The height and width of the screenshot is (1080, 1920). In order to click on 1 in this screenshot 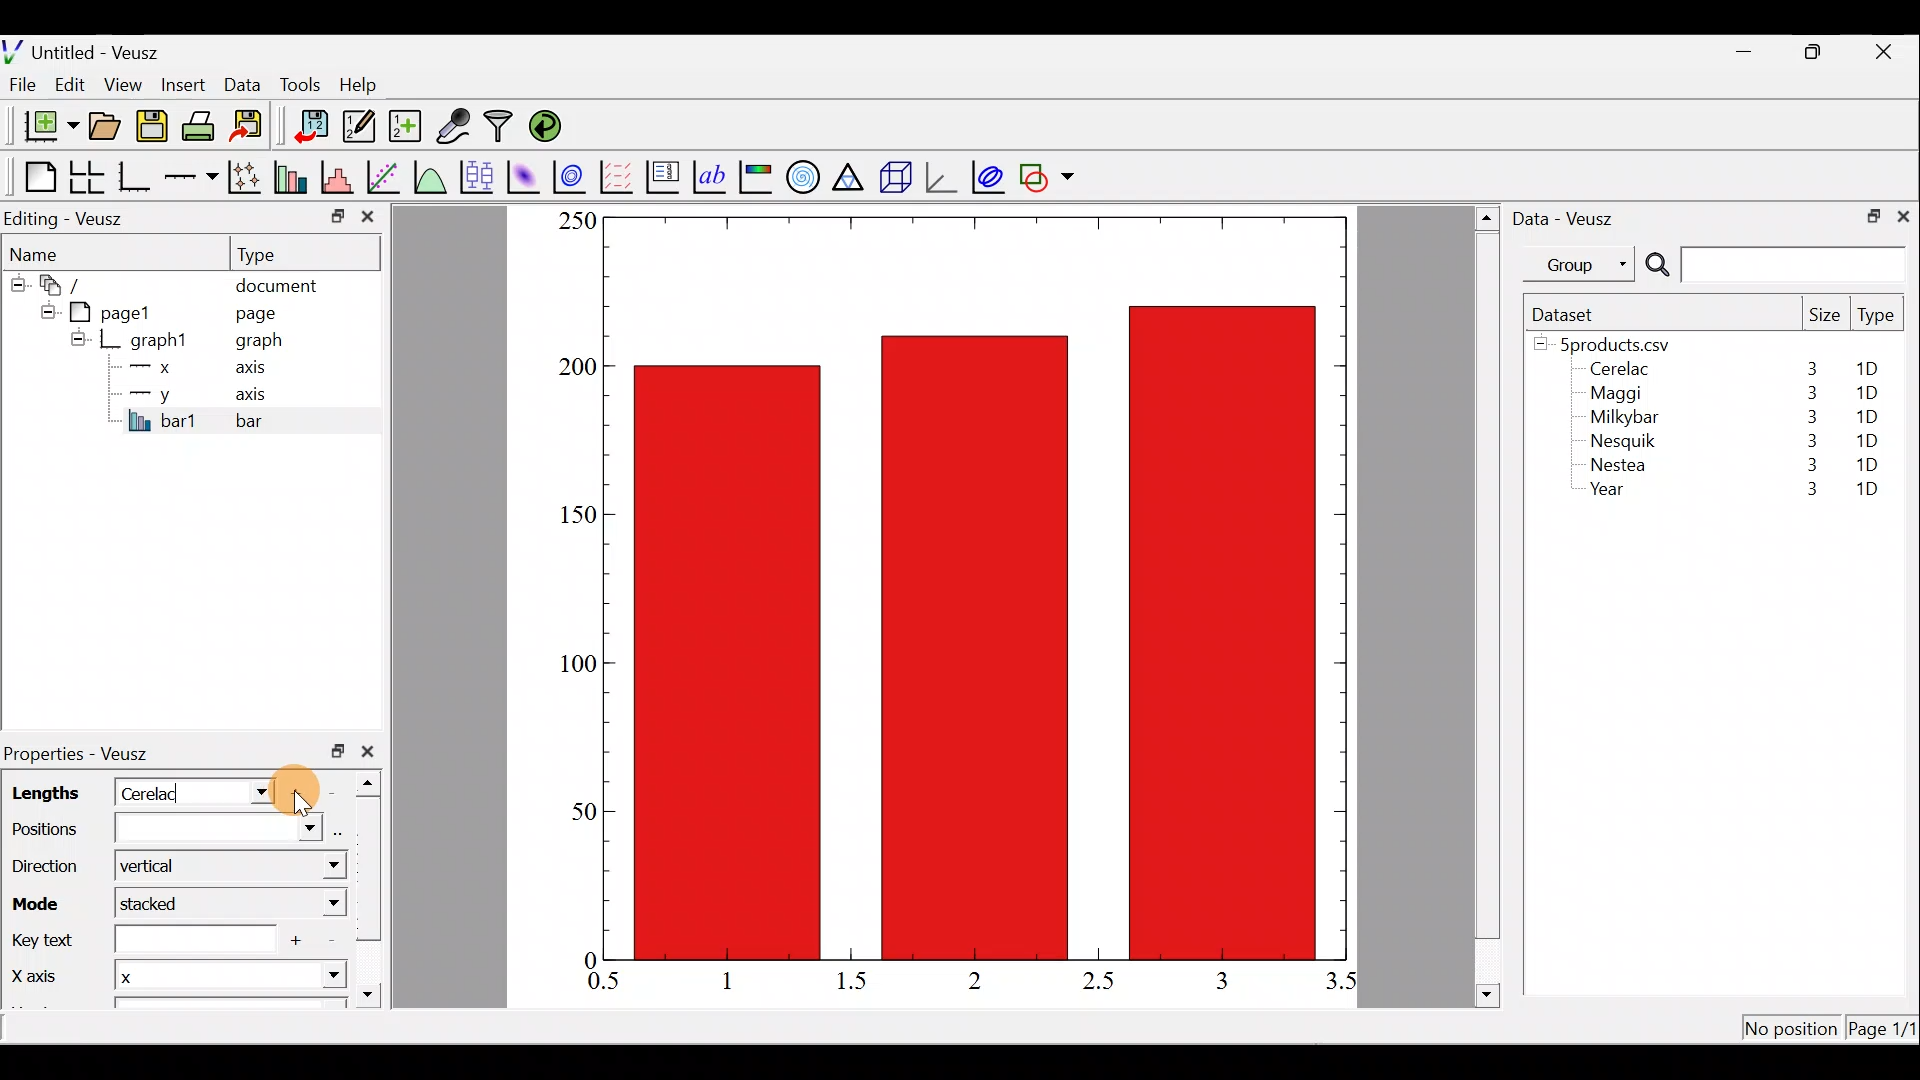, I will do `click(742, 980)`.